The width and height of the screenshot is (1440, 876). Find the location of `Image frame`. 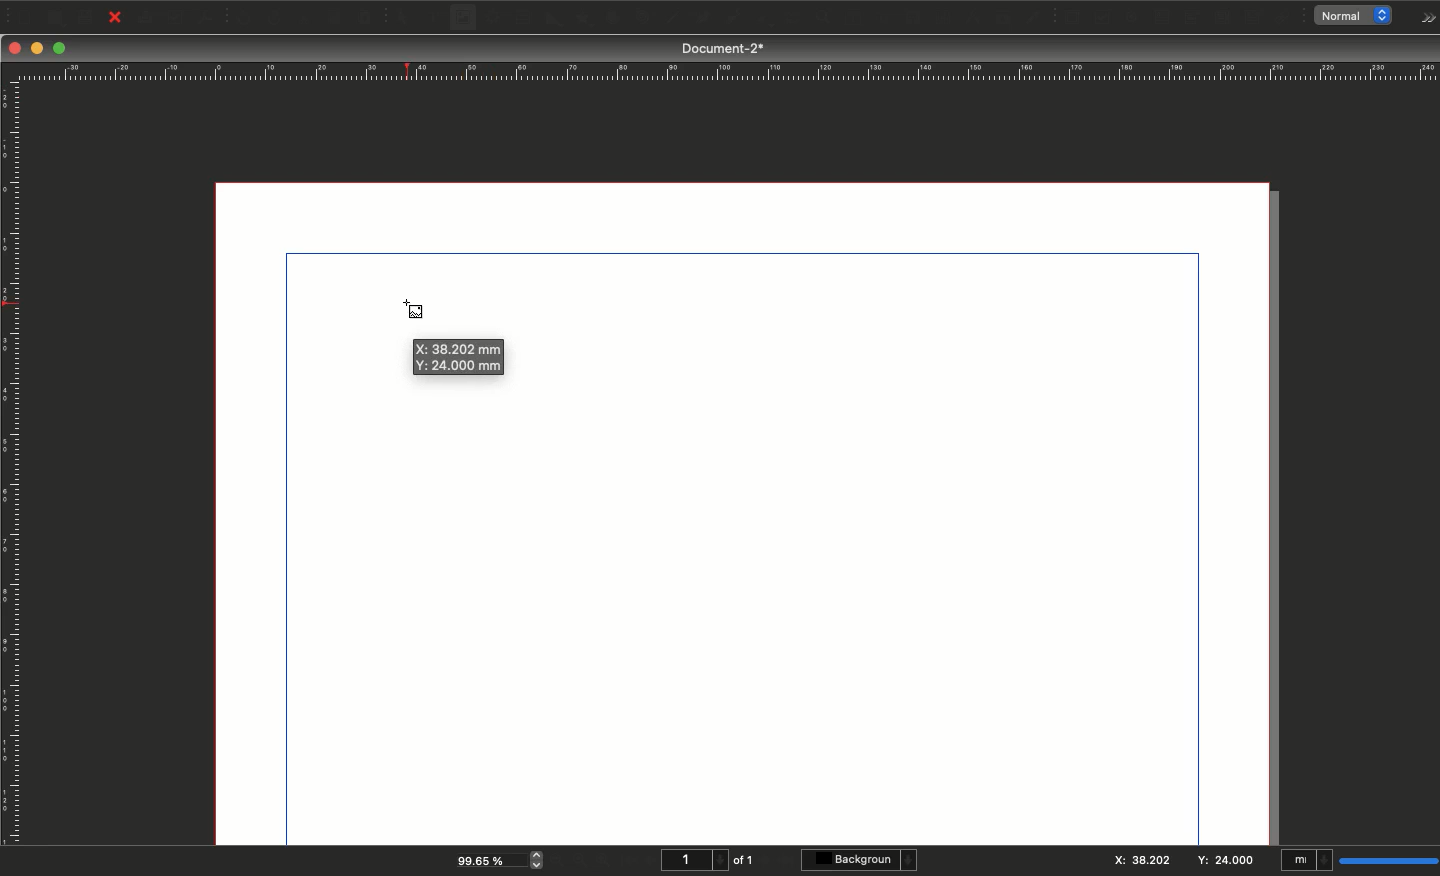

Image frame is located at coordinates (466, 20).